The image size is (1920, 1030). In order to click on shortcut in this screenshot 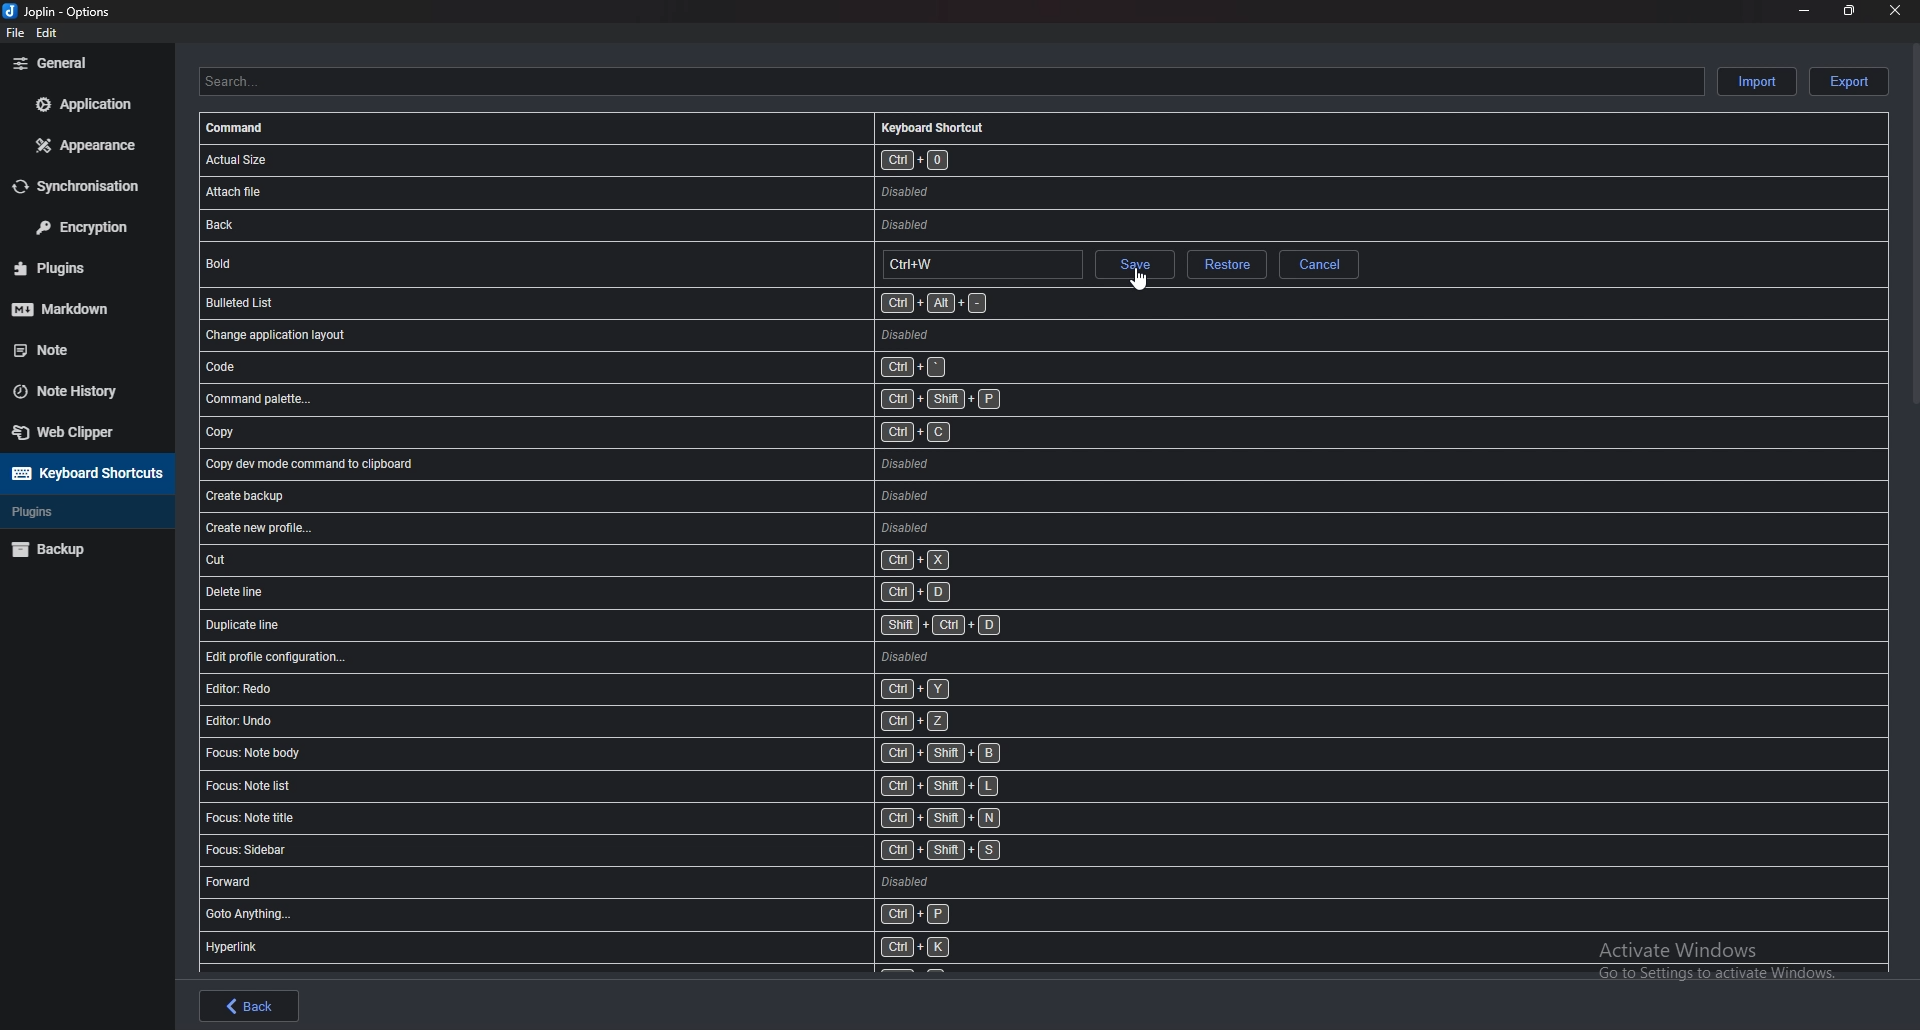, I will do `click(661, 884)`.